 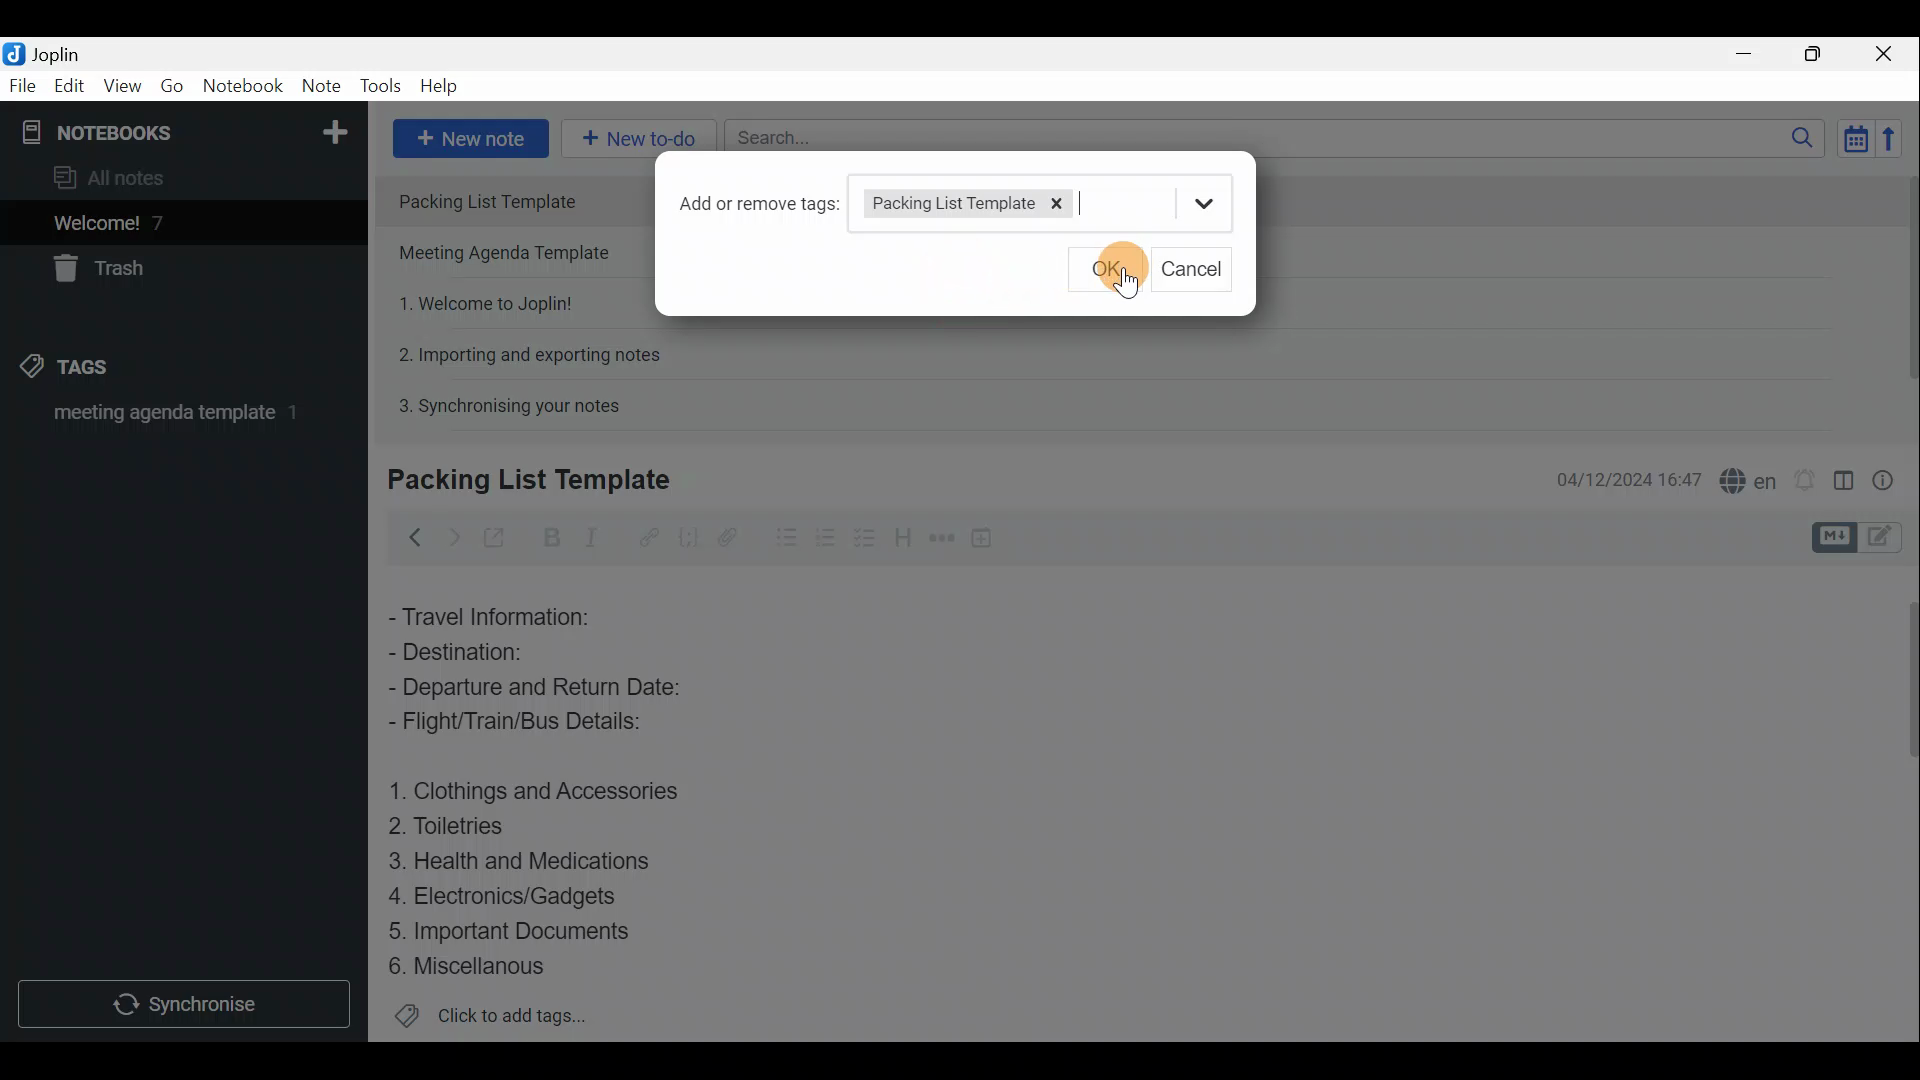 I want to click on Italic, so click(x=599, y=537).